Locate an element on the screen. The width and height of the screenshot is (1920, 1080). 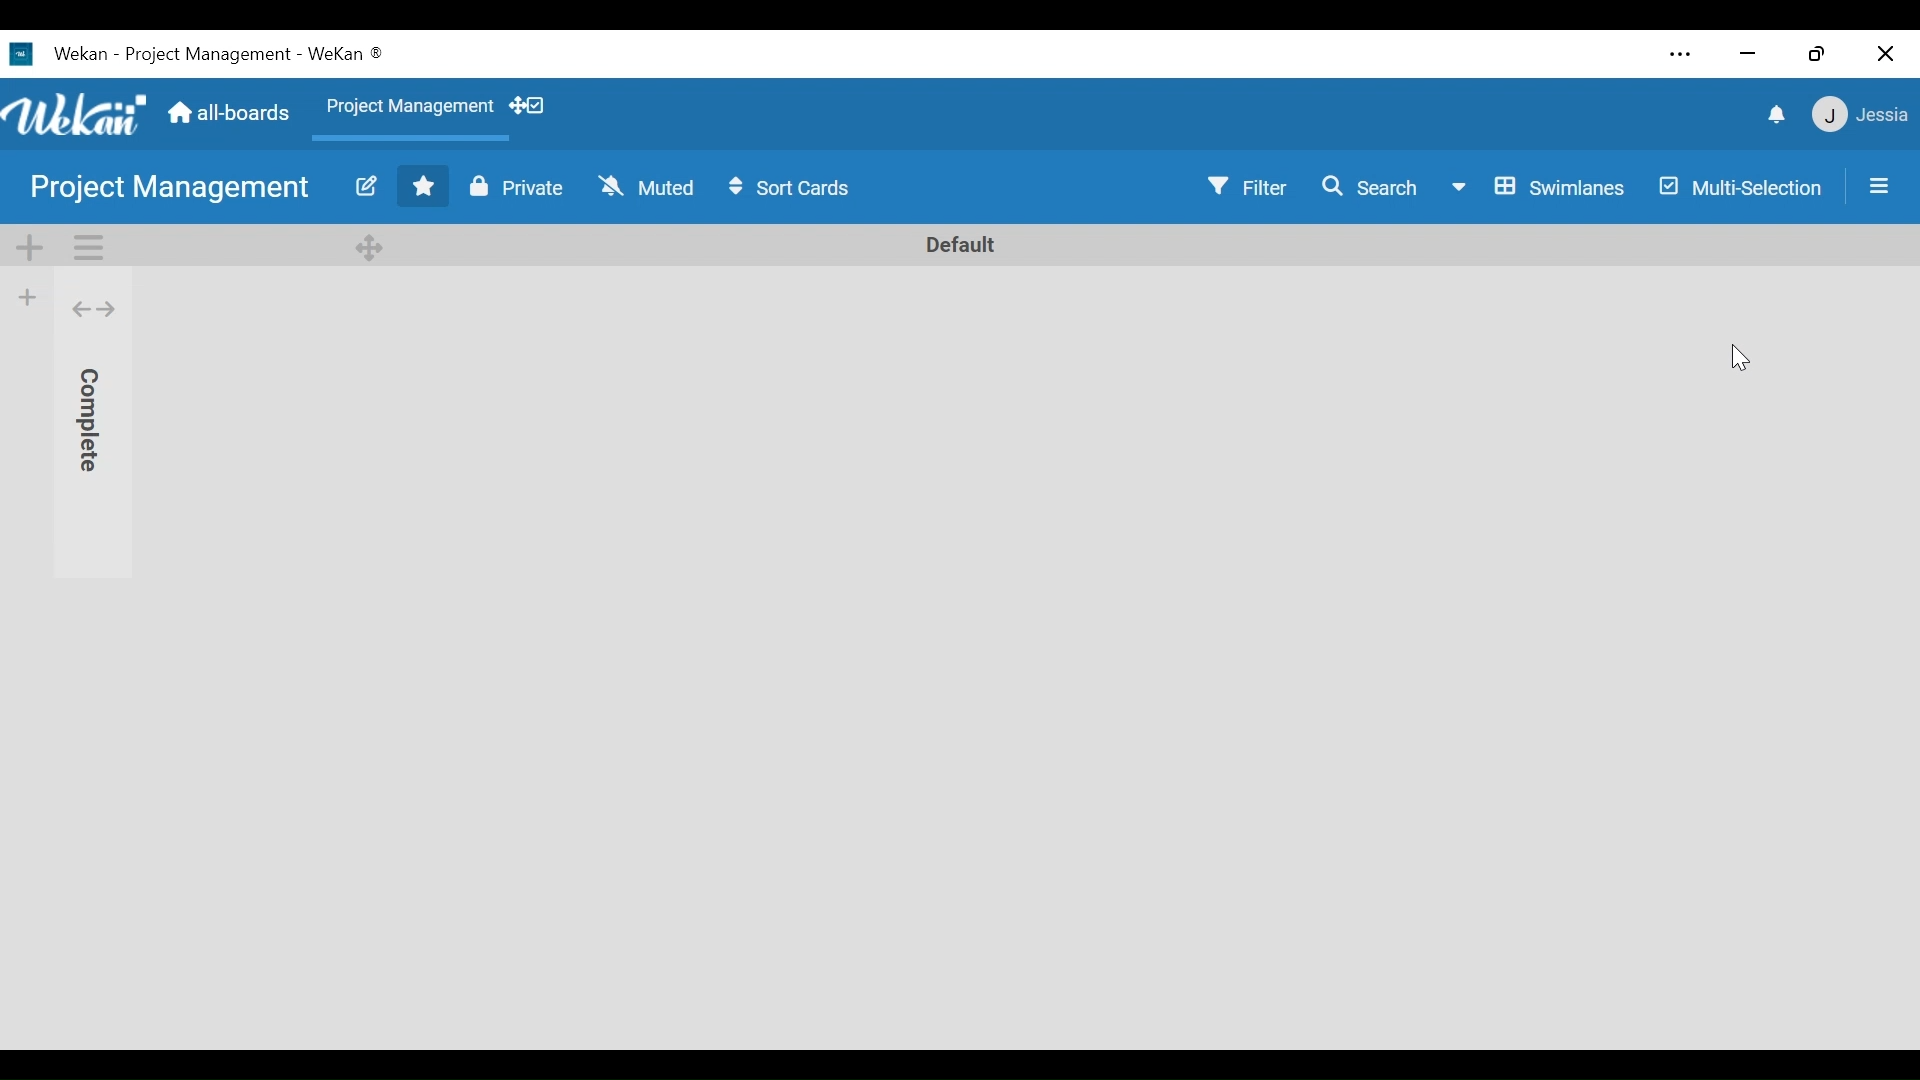
Project Management - Wekan 1 is located at coordinates (251, 51).